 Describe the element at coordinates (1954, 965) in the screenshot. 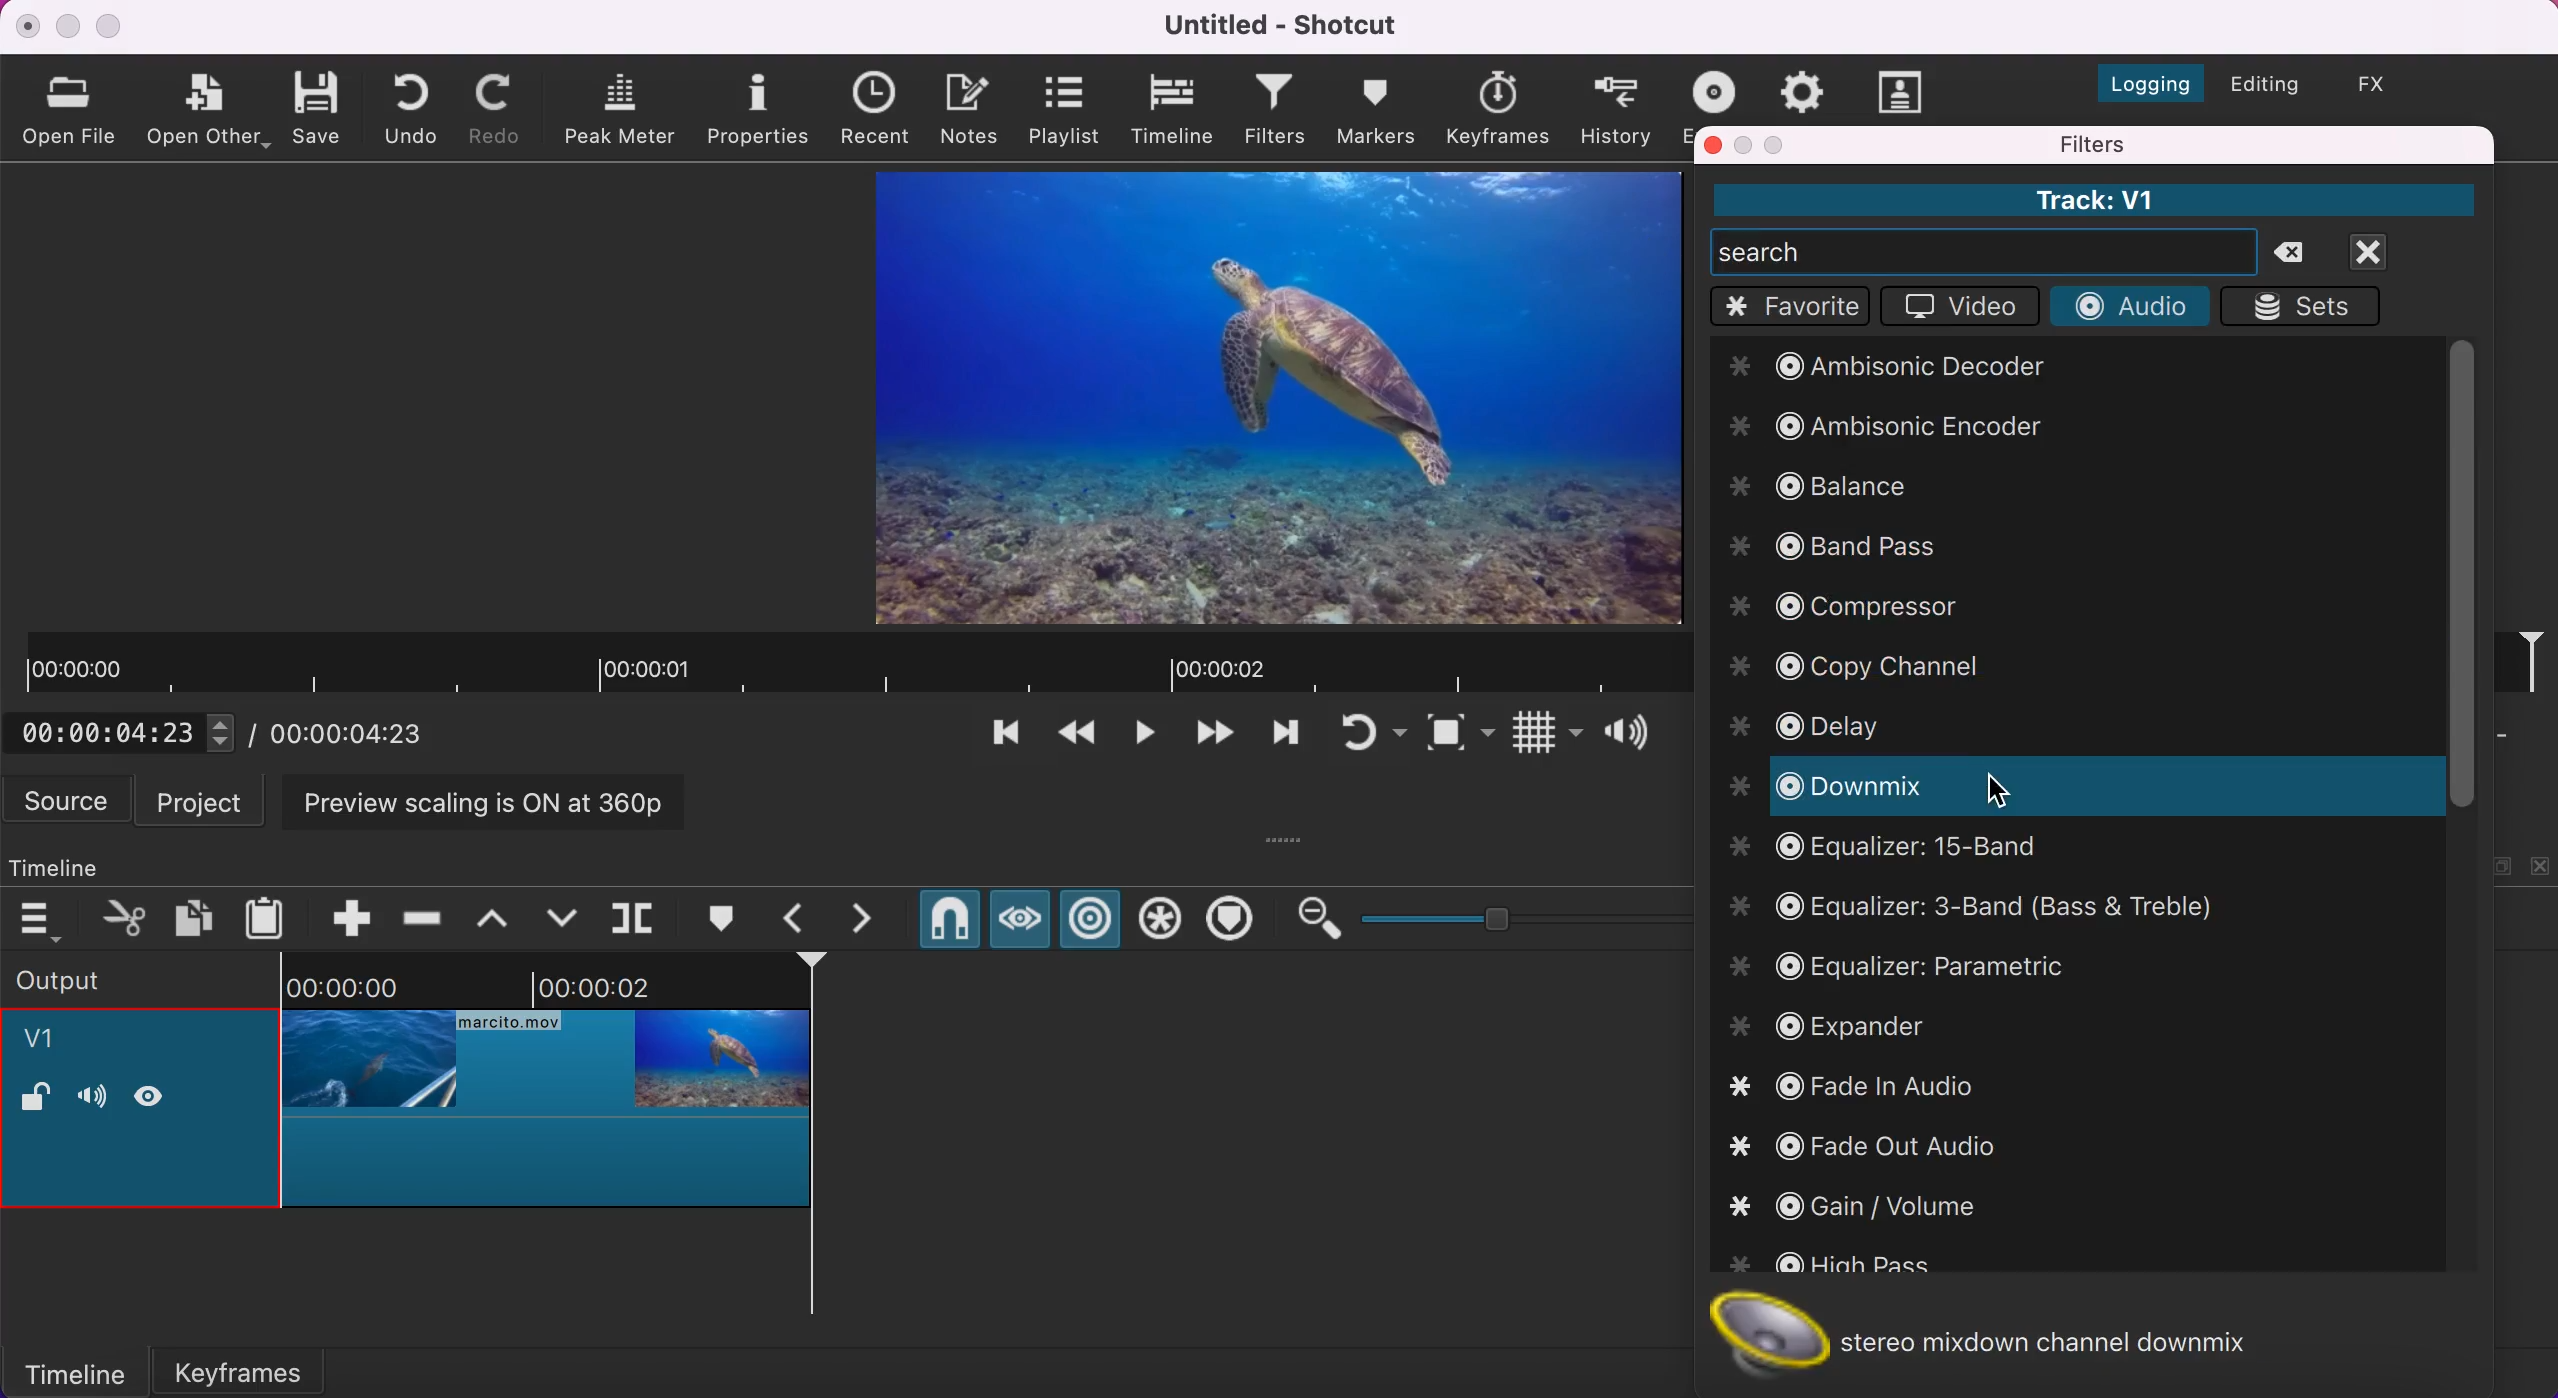

I see `equalizer: parametric` at that location.